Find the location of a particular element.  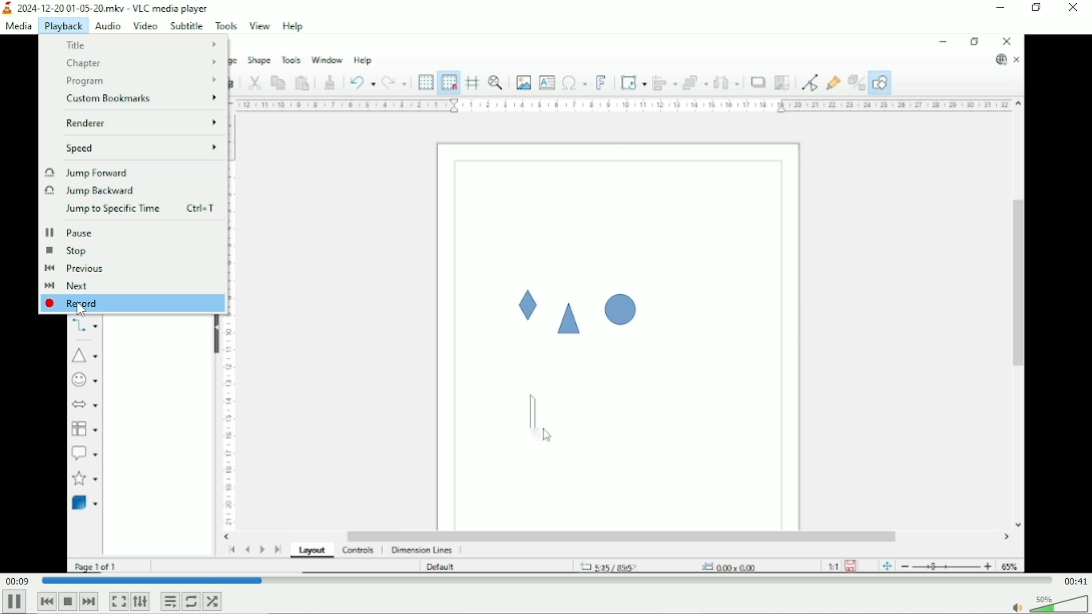

Program is located at coordinates (144, 81).